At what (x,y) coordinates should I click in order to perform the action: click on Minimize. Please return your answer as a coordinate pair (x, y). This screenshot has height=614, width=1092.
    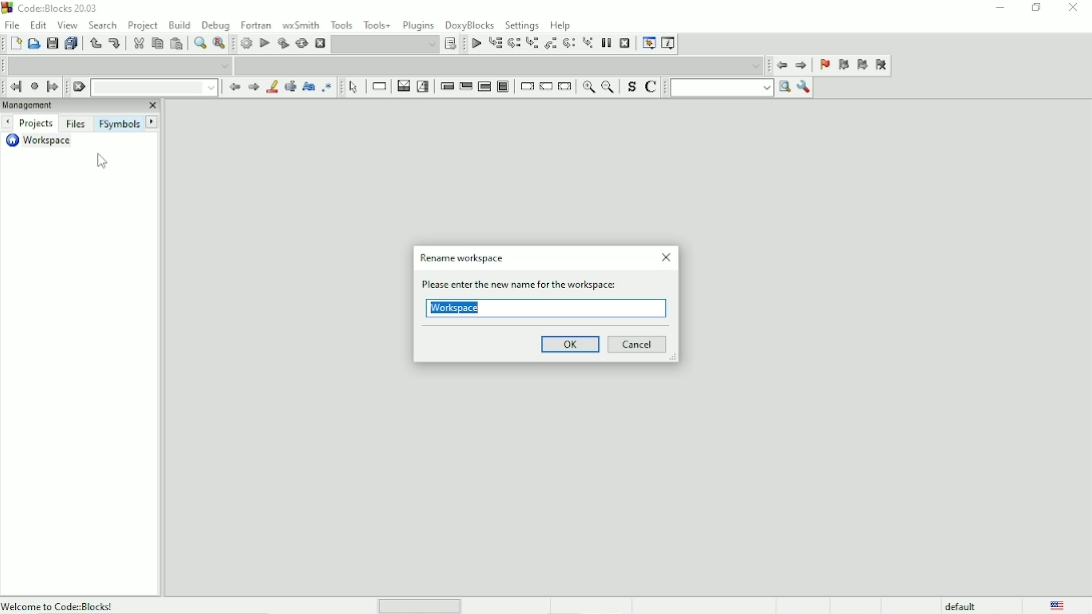
    Looking at the image, I should click on (999, 8).